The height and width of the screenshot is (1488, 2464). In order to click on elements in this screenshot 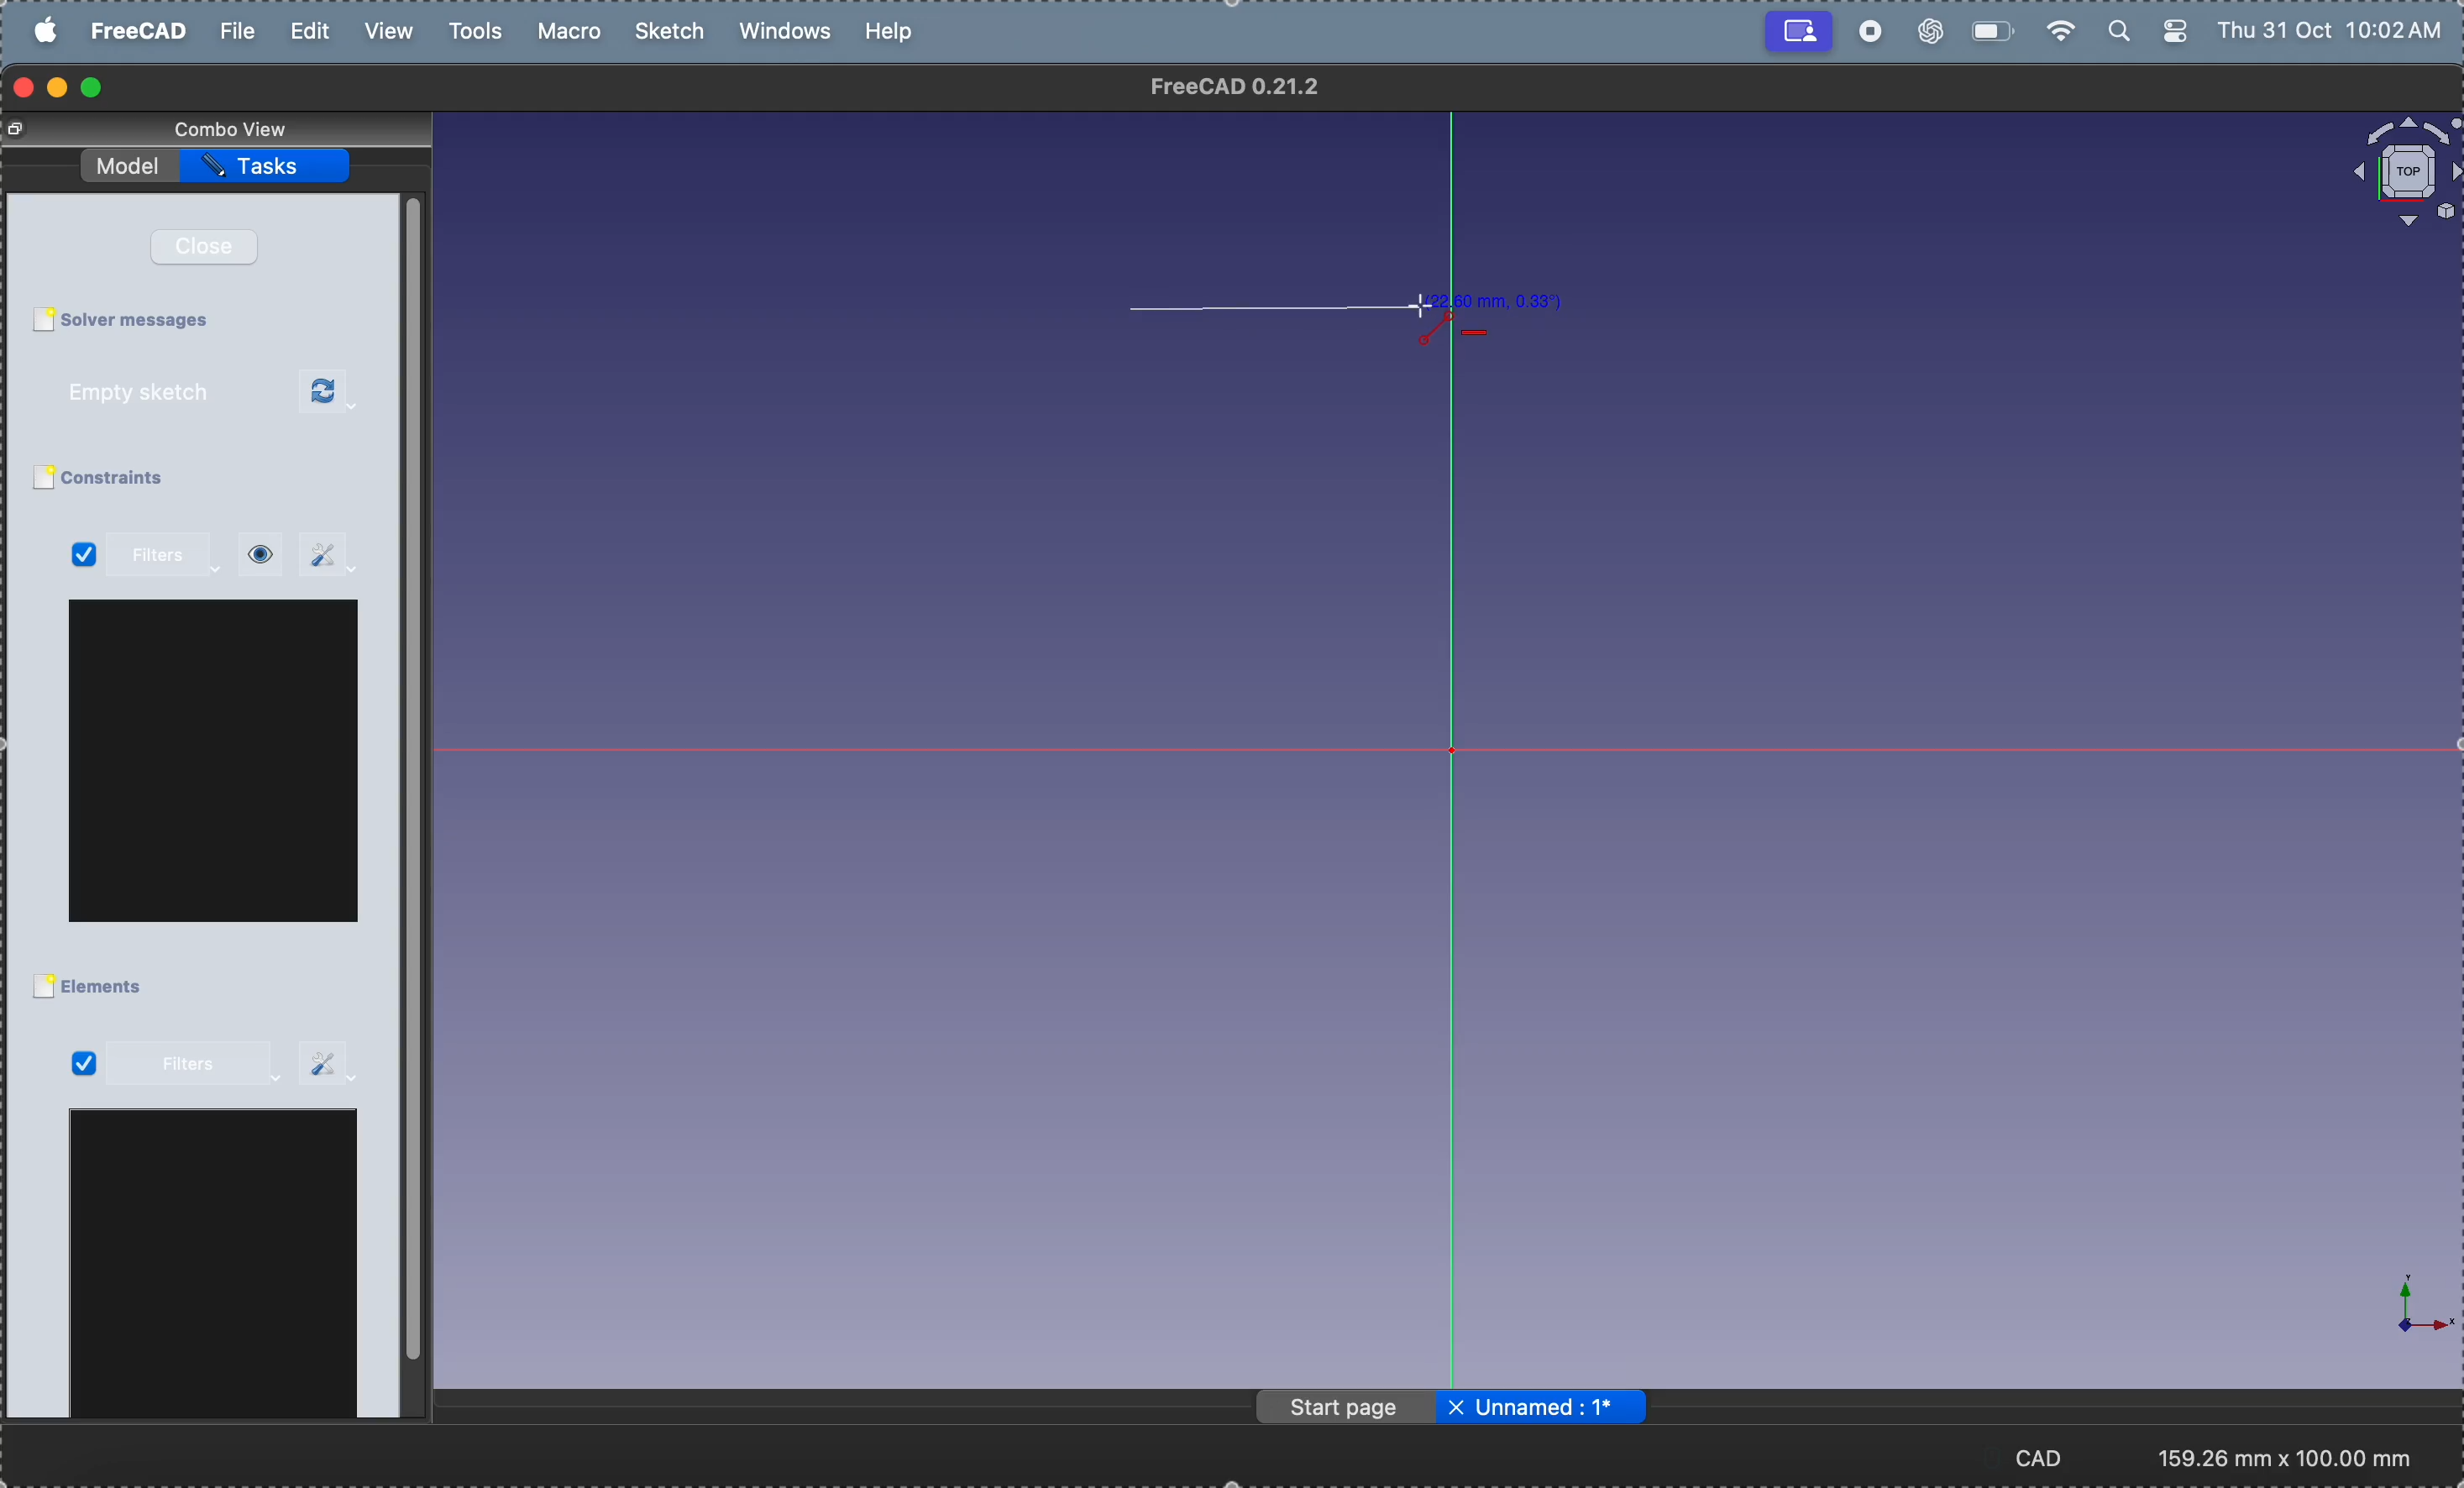, I will do `click(110, 988)`.